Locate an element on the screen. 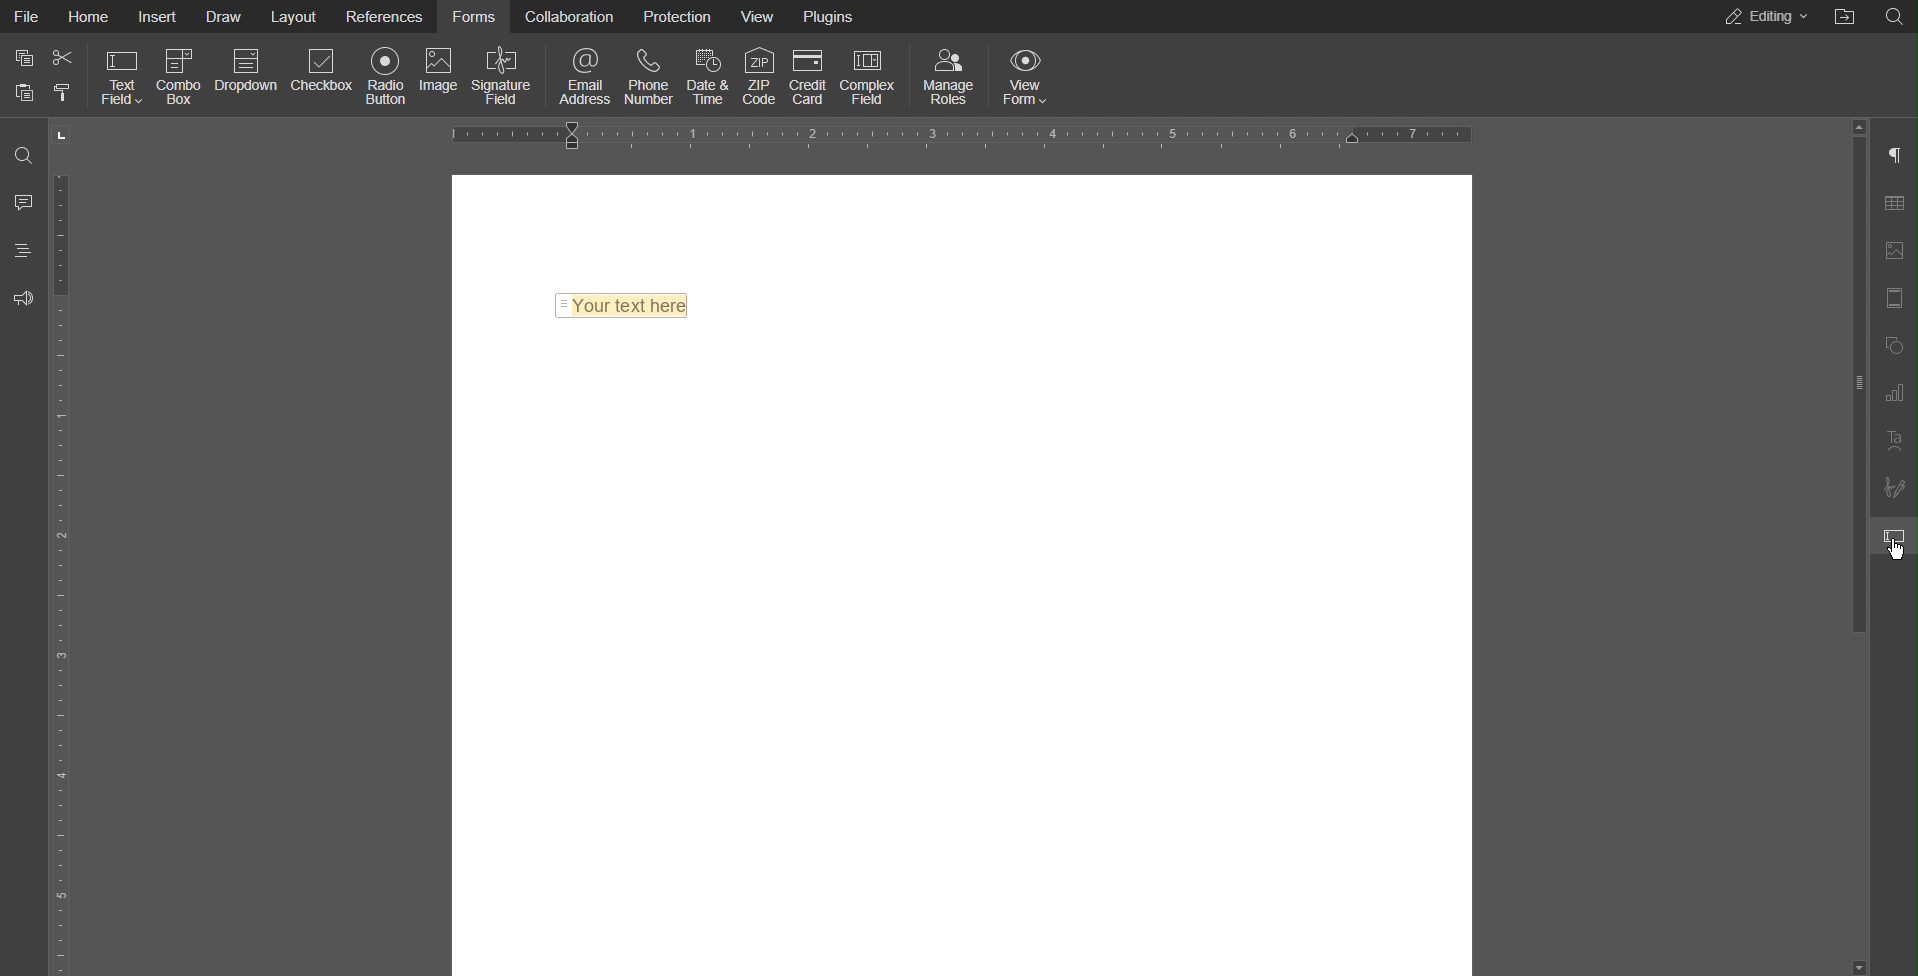  Table Settings is located at coordinates (1892, 201).